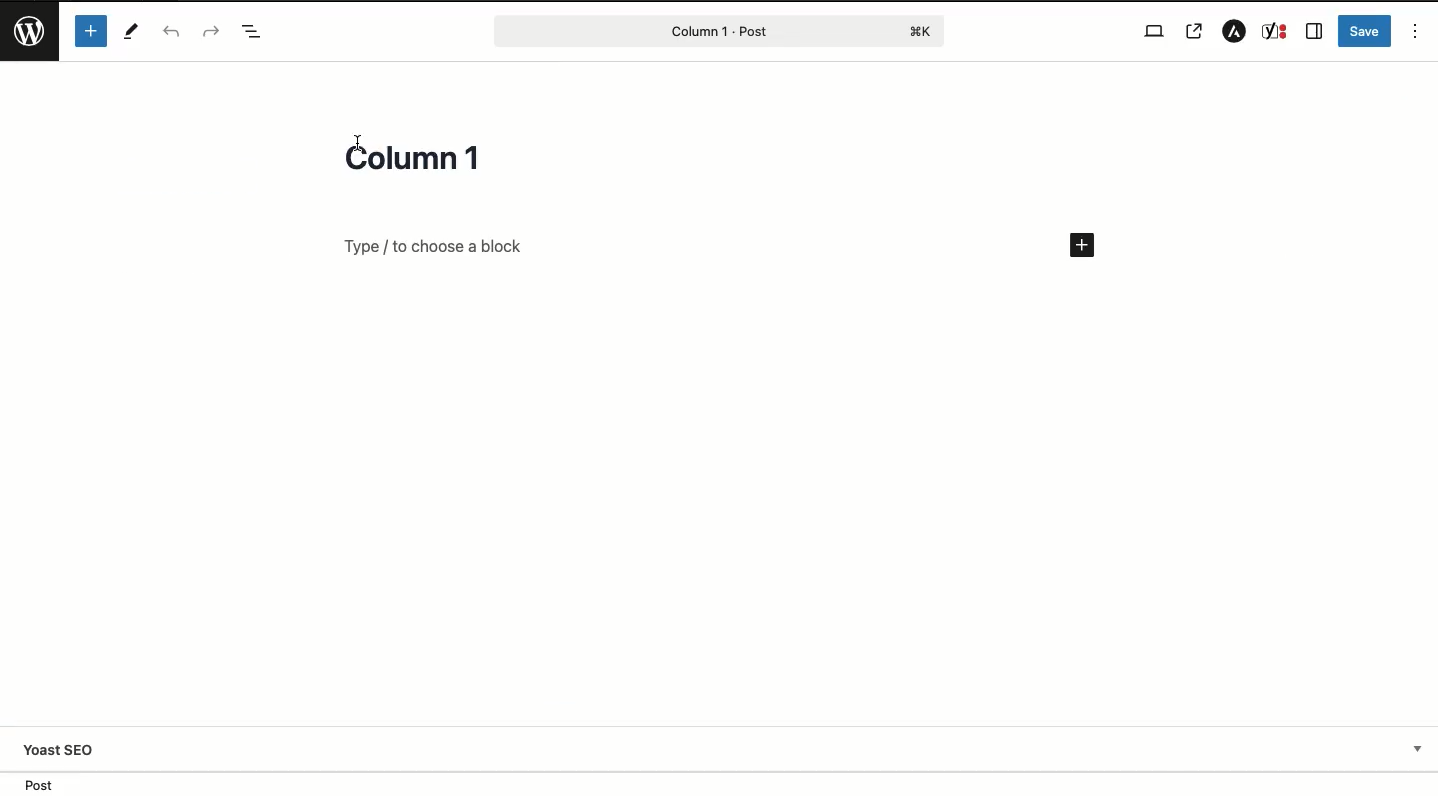 The height and width of the screenshot is (796, 1438). What do you see at coordinates (209, 31) in the screenshot?
I see `Redo` at bounding box center [209, 31].